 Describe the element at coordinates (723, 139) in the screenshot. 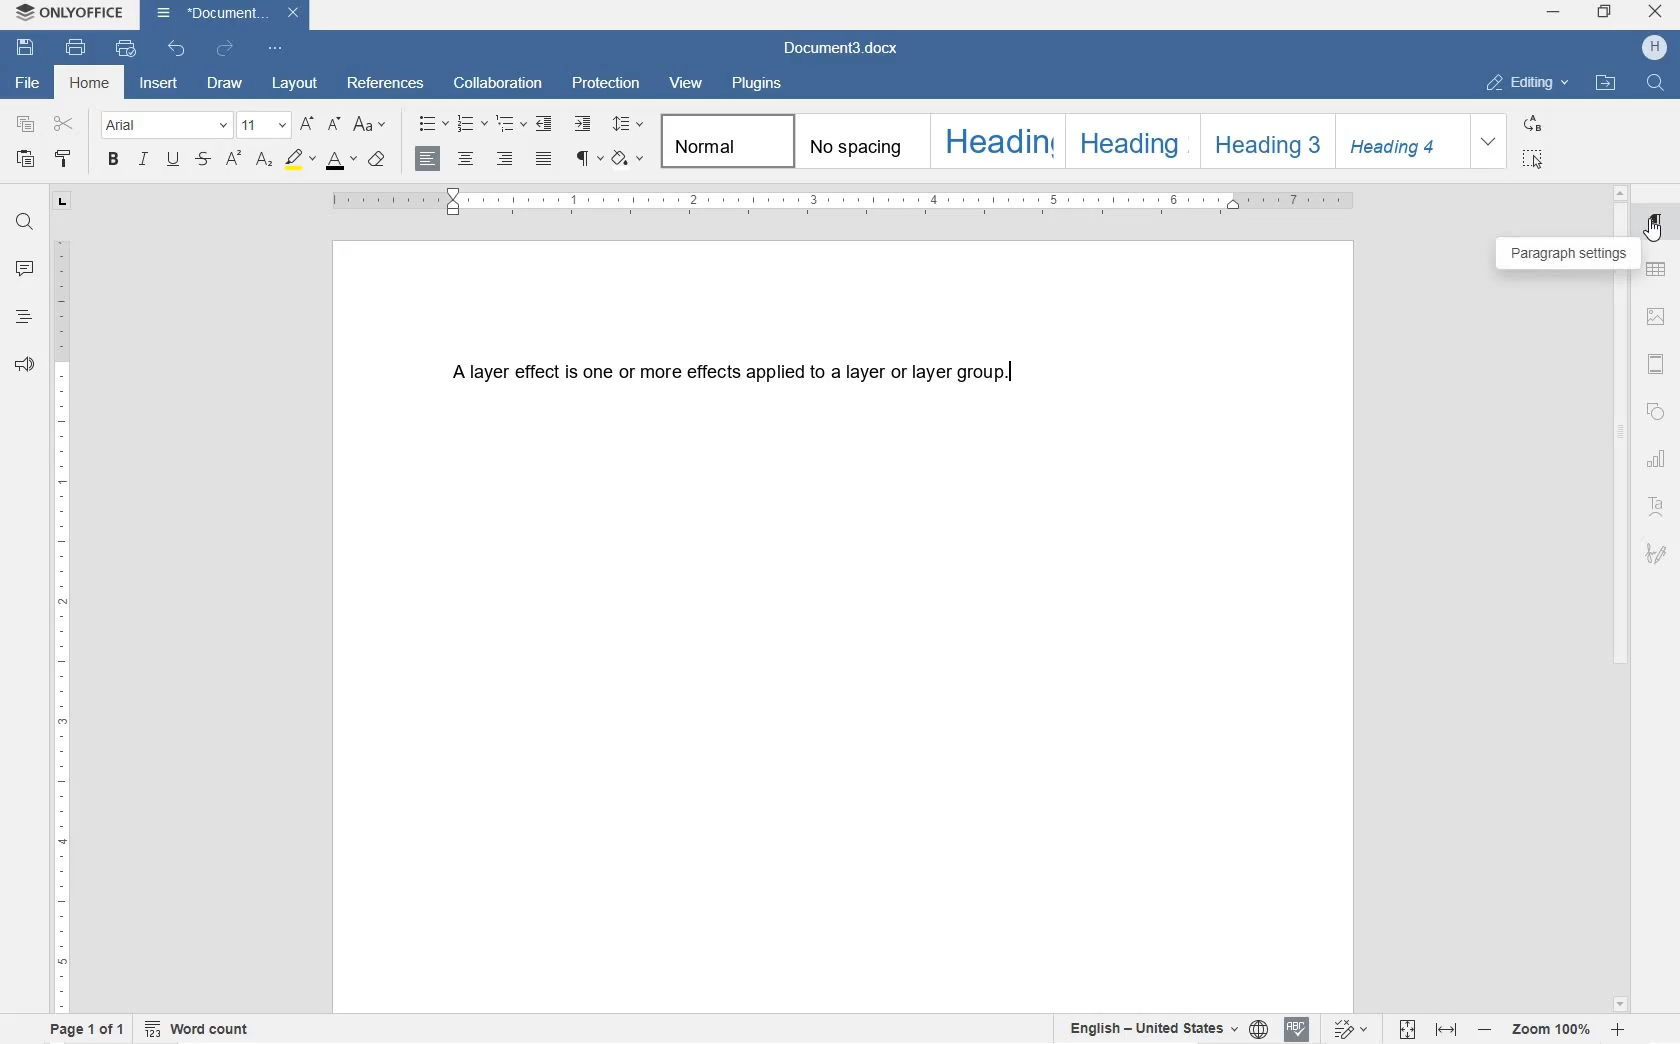

I see `NORMAL` at that location.